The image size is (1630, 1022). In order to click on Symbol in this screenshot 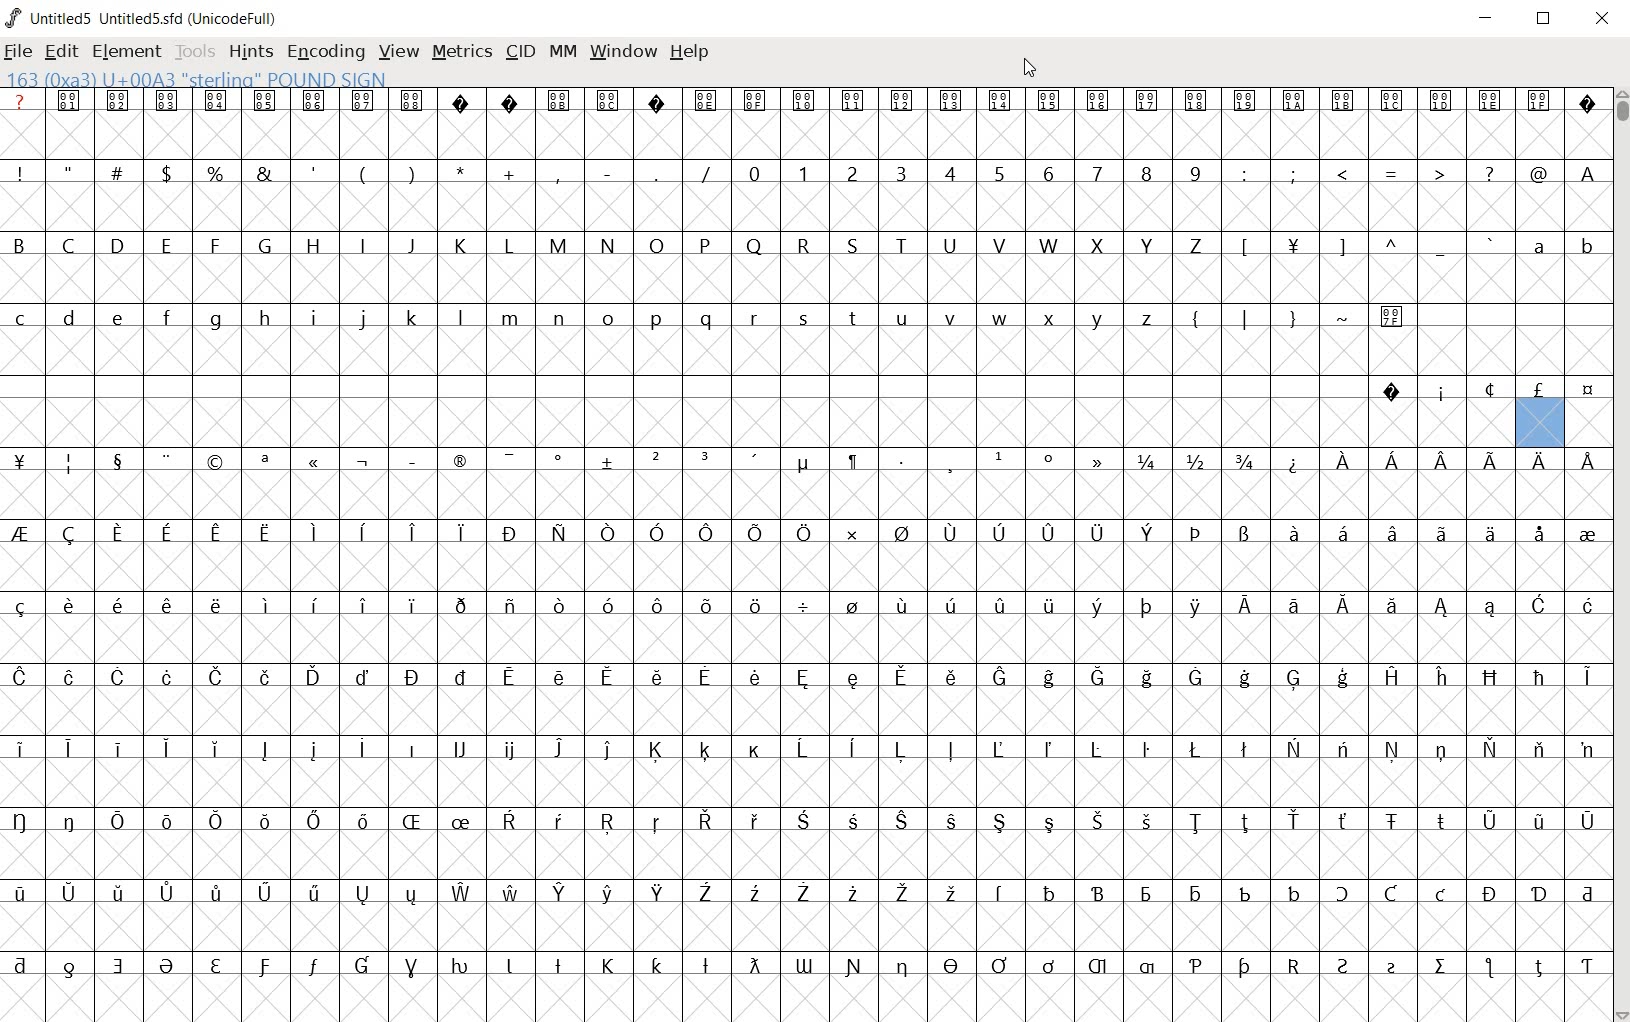, I will do `click(902, 968)`.